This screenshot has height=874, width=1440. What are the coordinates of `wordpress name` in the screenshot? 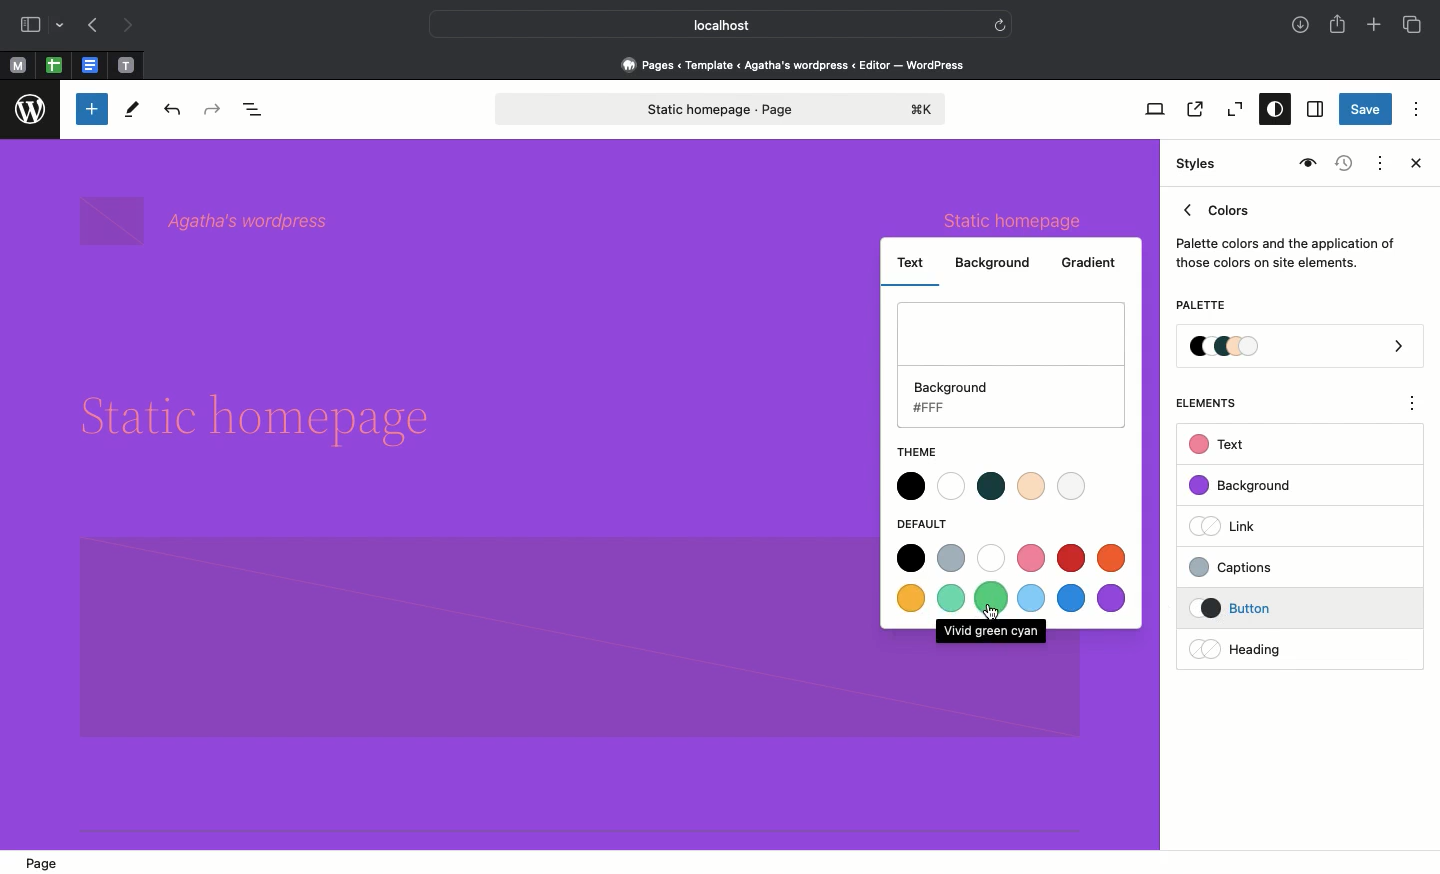 It's located at (210, 220).